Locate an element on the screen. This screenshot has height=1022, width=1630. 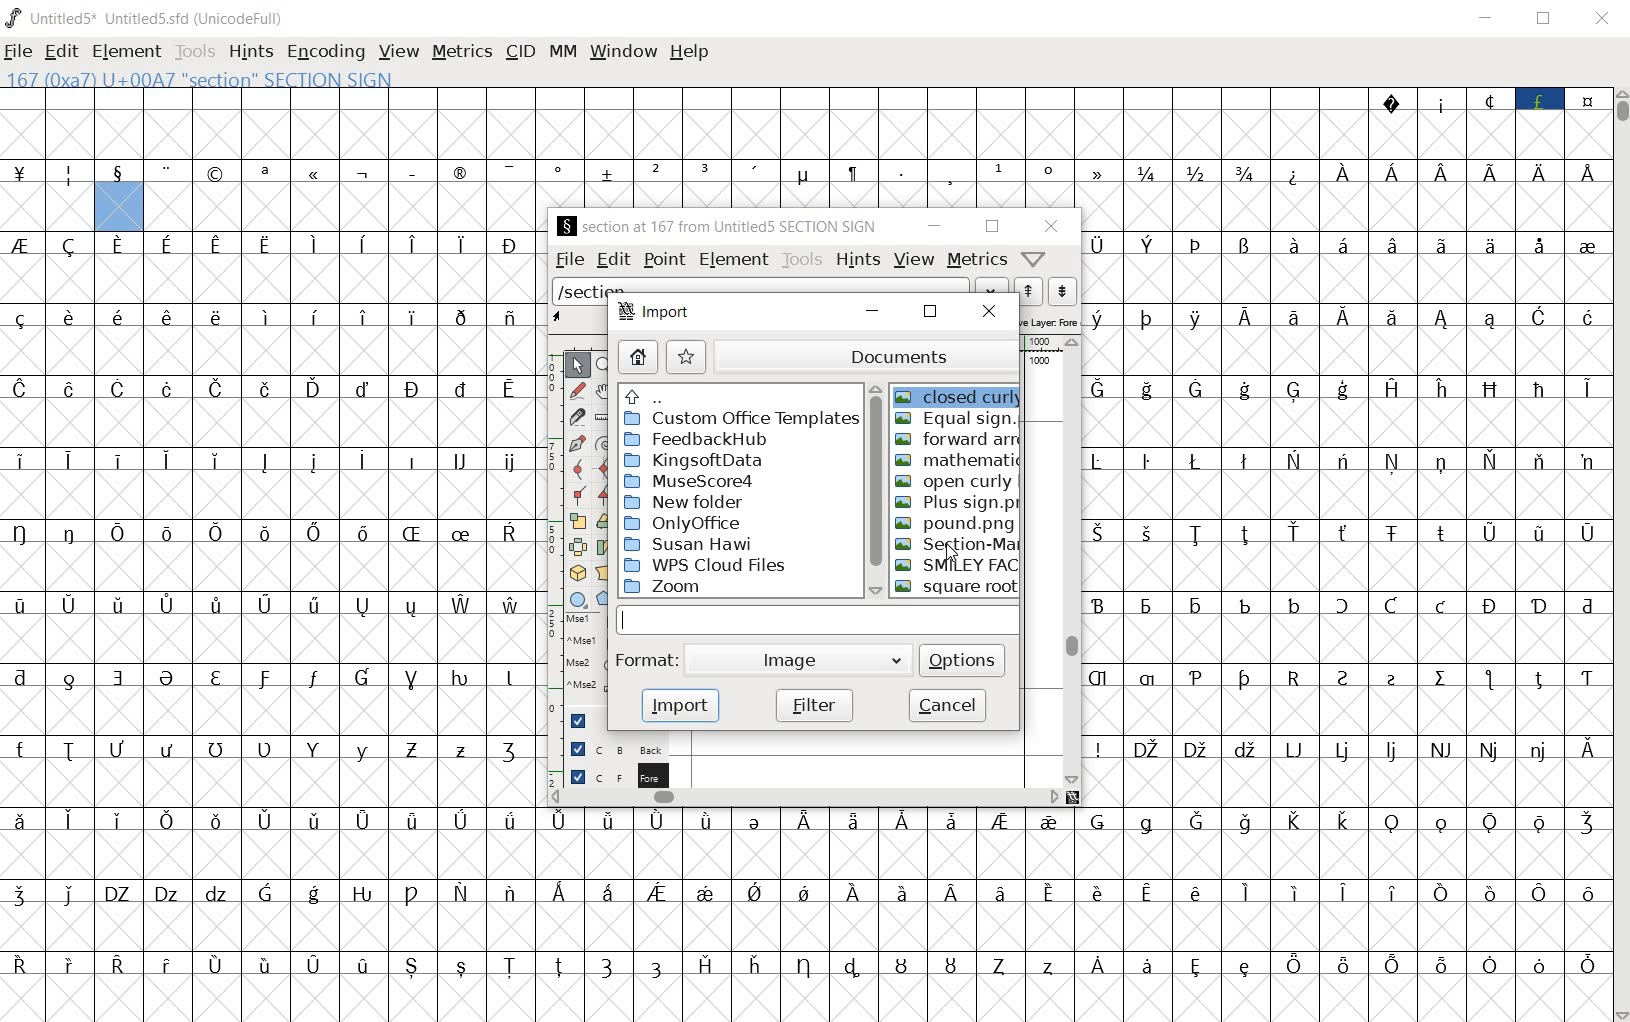
view is located at coordinates (916, 261).